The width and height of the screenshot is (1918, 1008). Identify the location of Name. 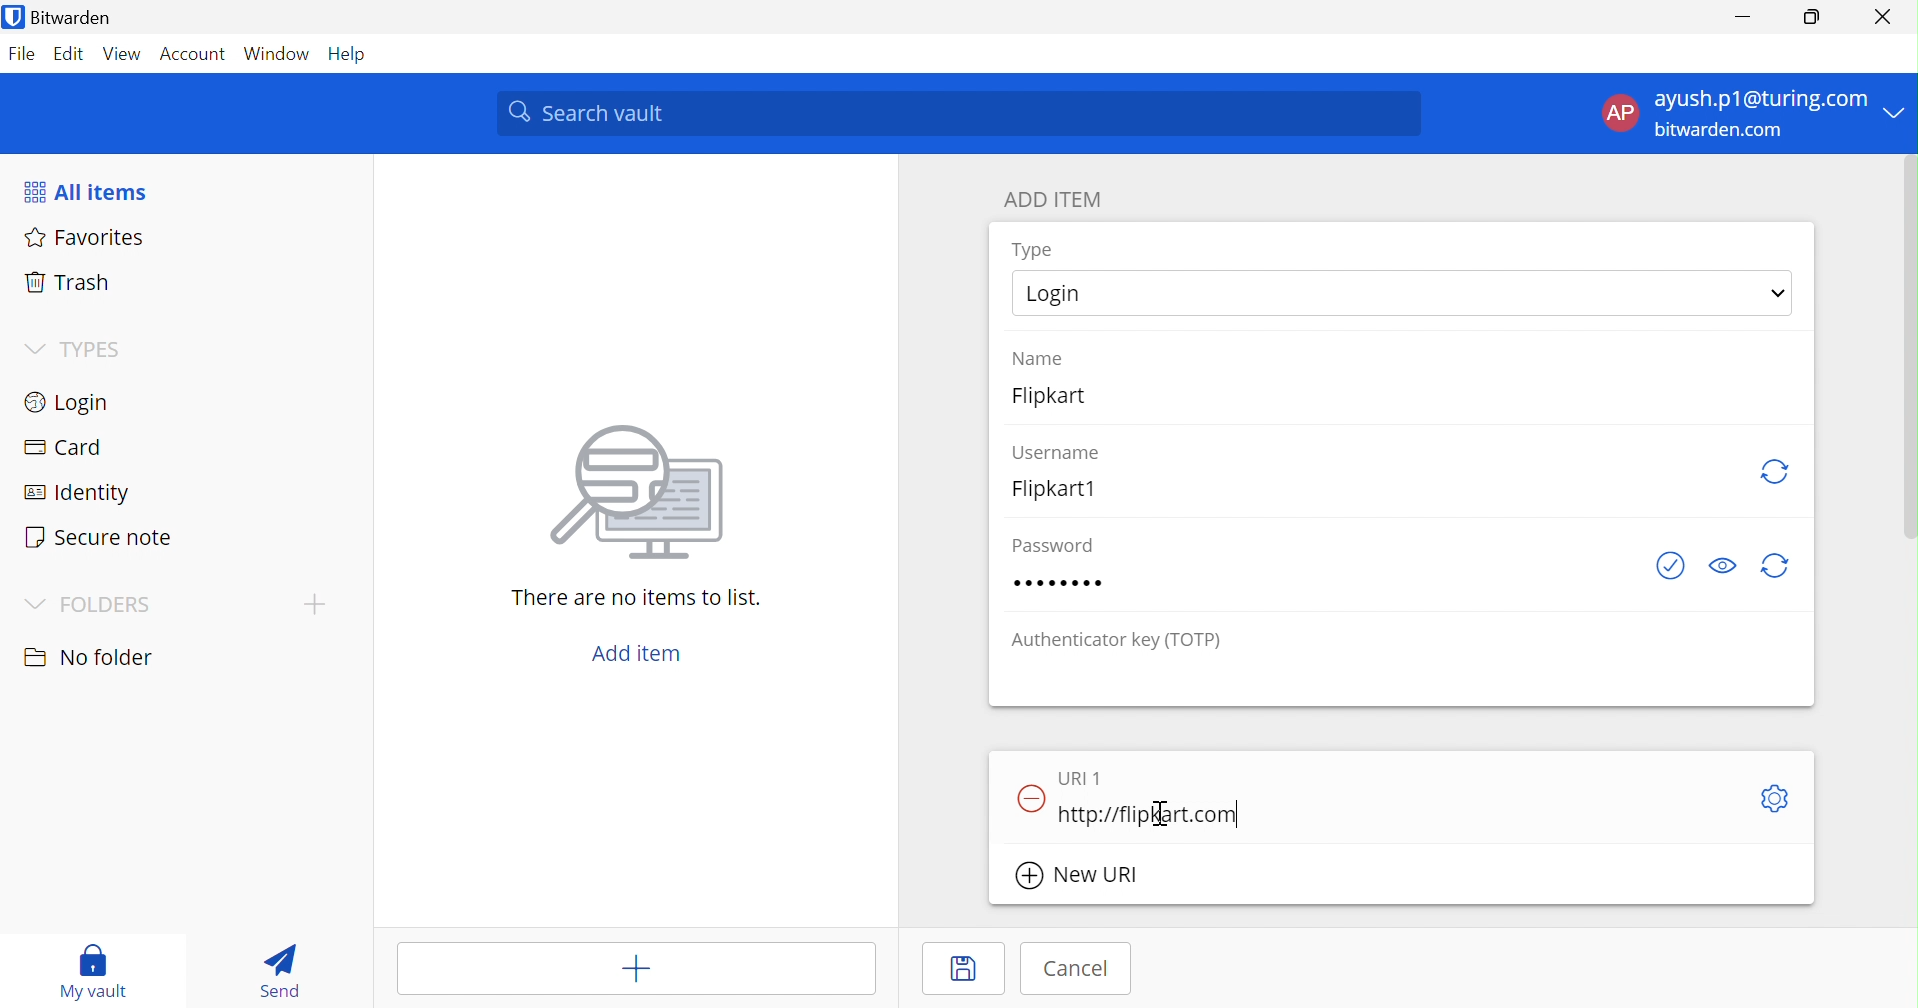
(1041, 356).